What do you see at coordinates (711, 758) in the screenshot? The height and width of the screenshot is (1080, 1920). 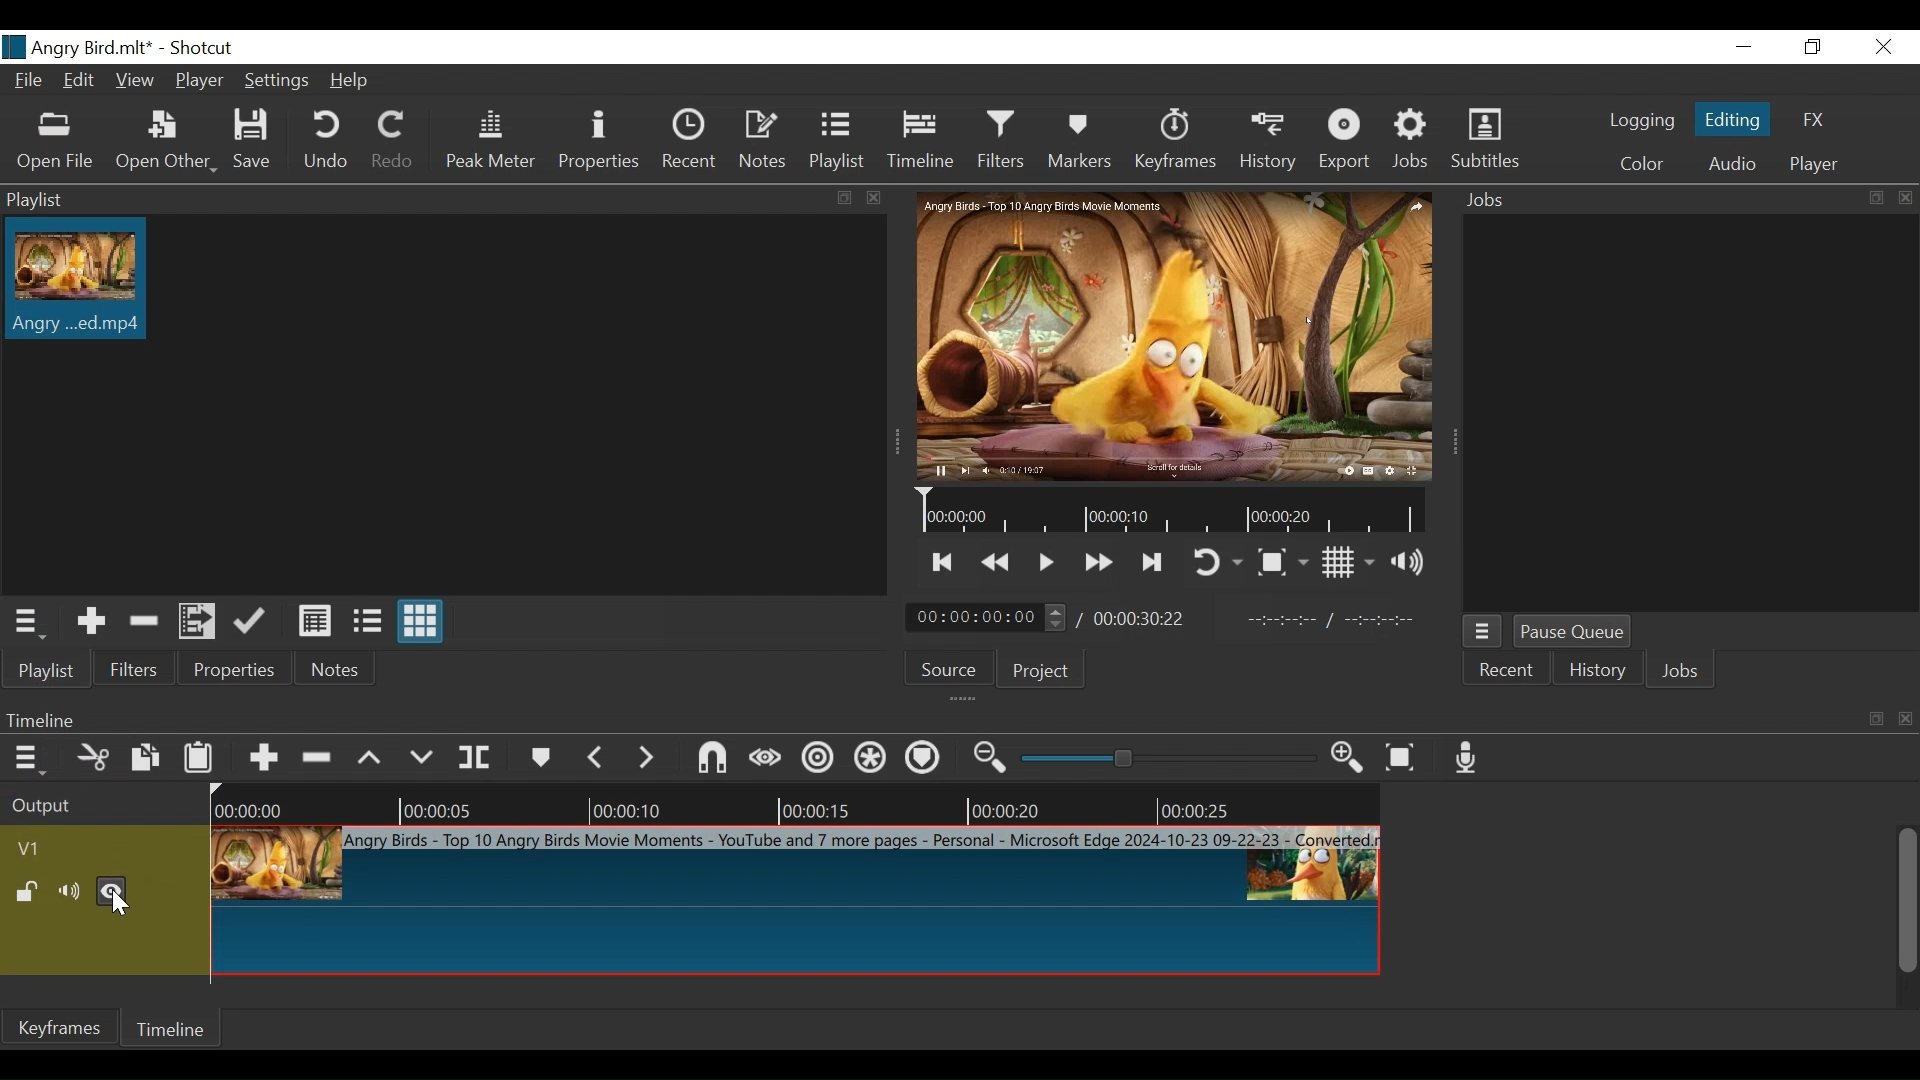 I see `Snap` at bounding box center [711, 758].